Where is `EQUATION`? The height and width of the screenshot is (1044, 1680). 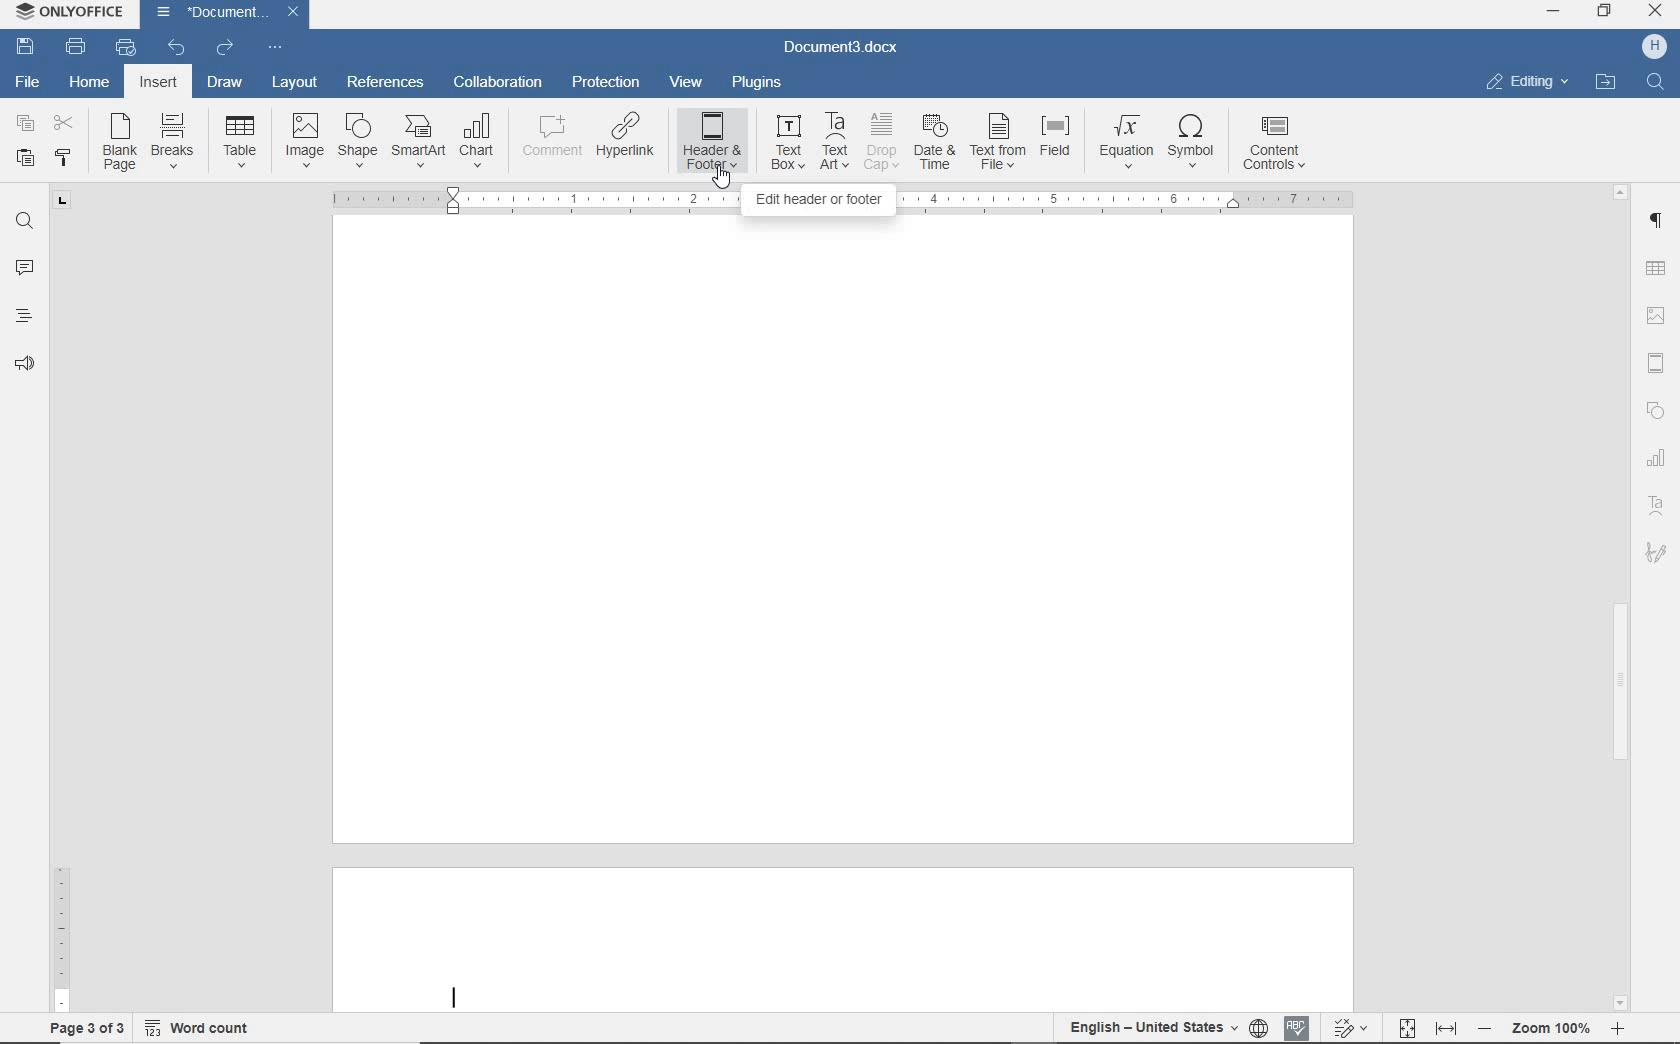
EQUATION is located at coordinates (1127, 142).